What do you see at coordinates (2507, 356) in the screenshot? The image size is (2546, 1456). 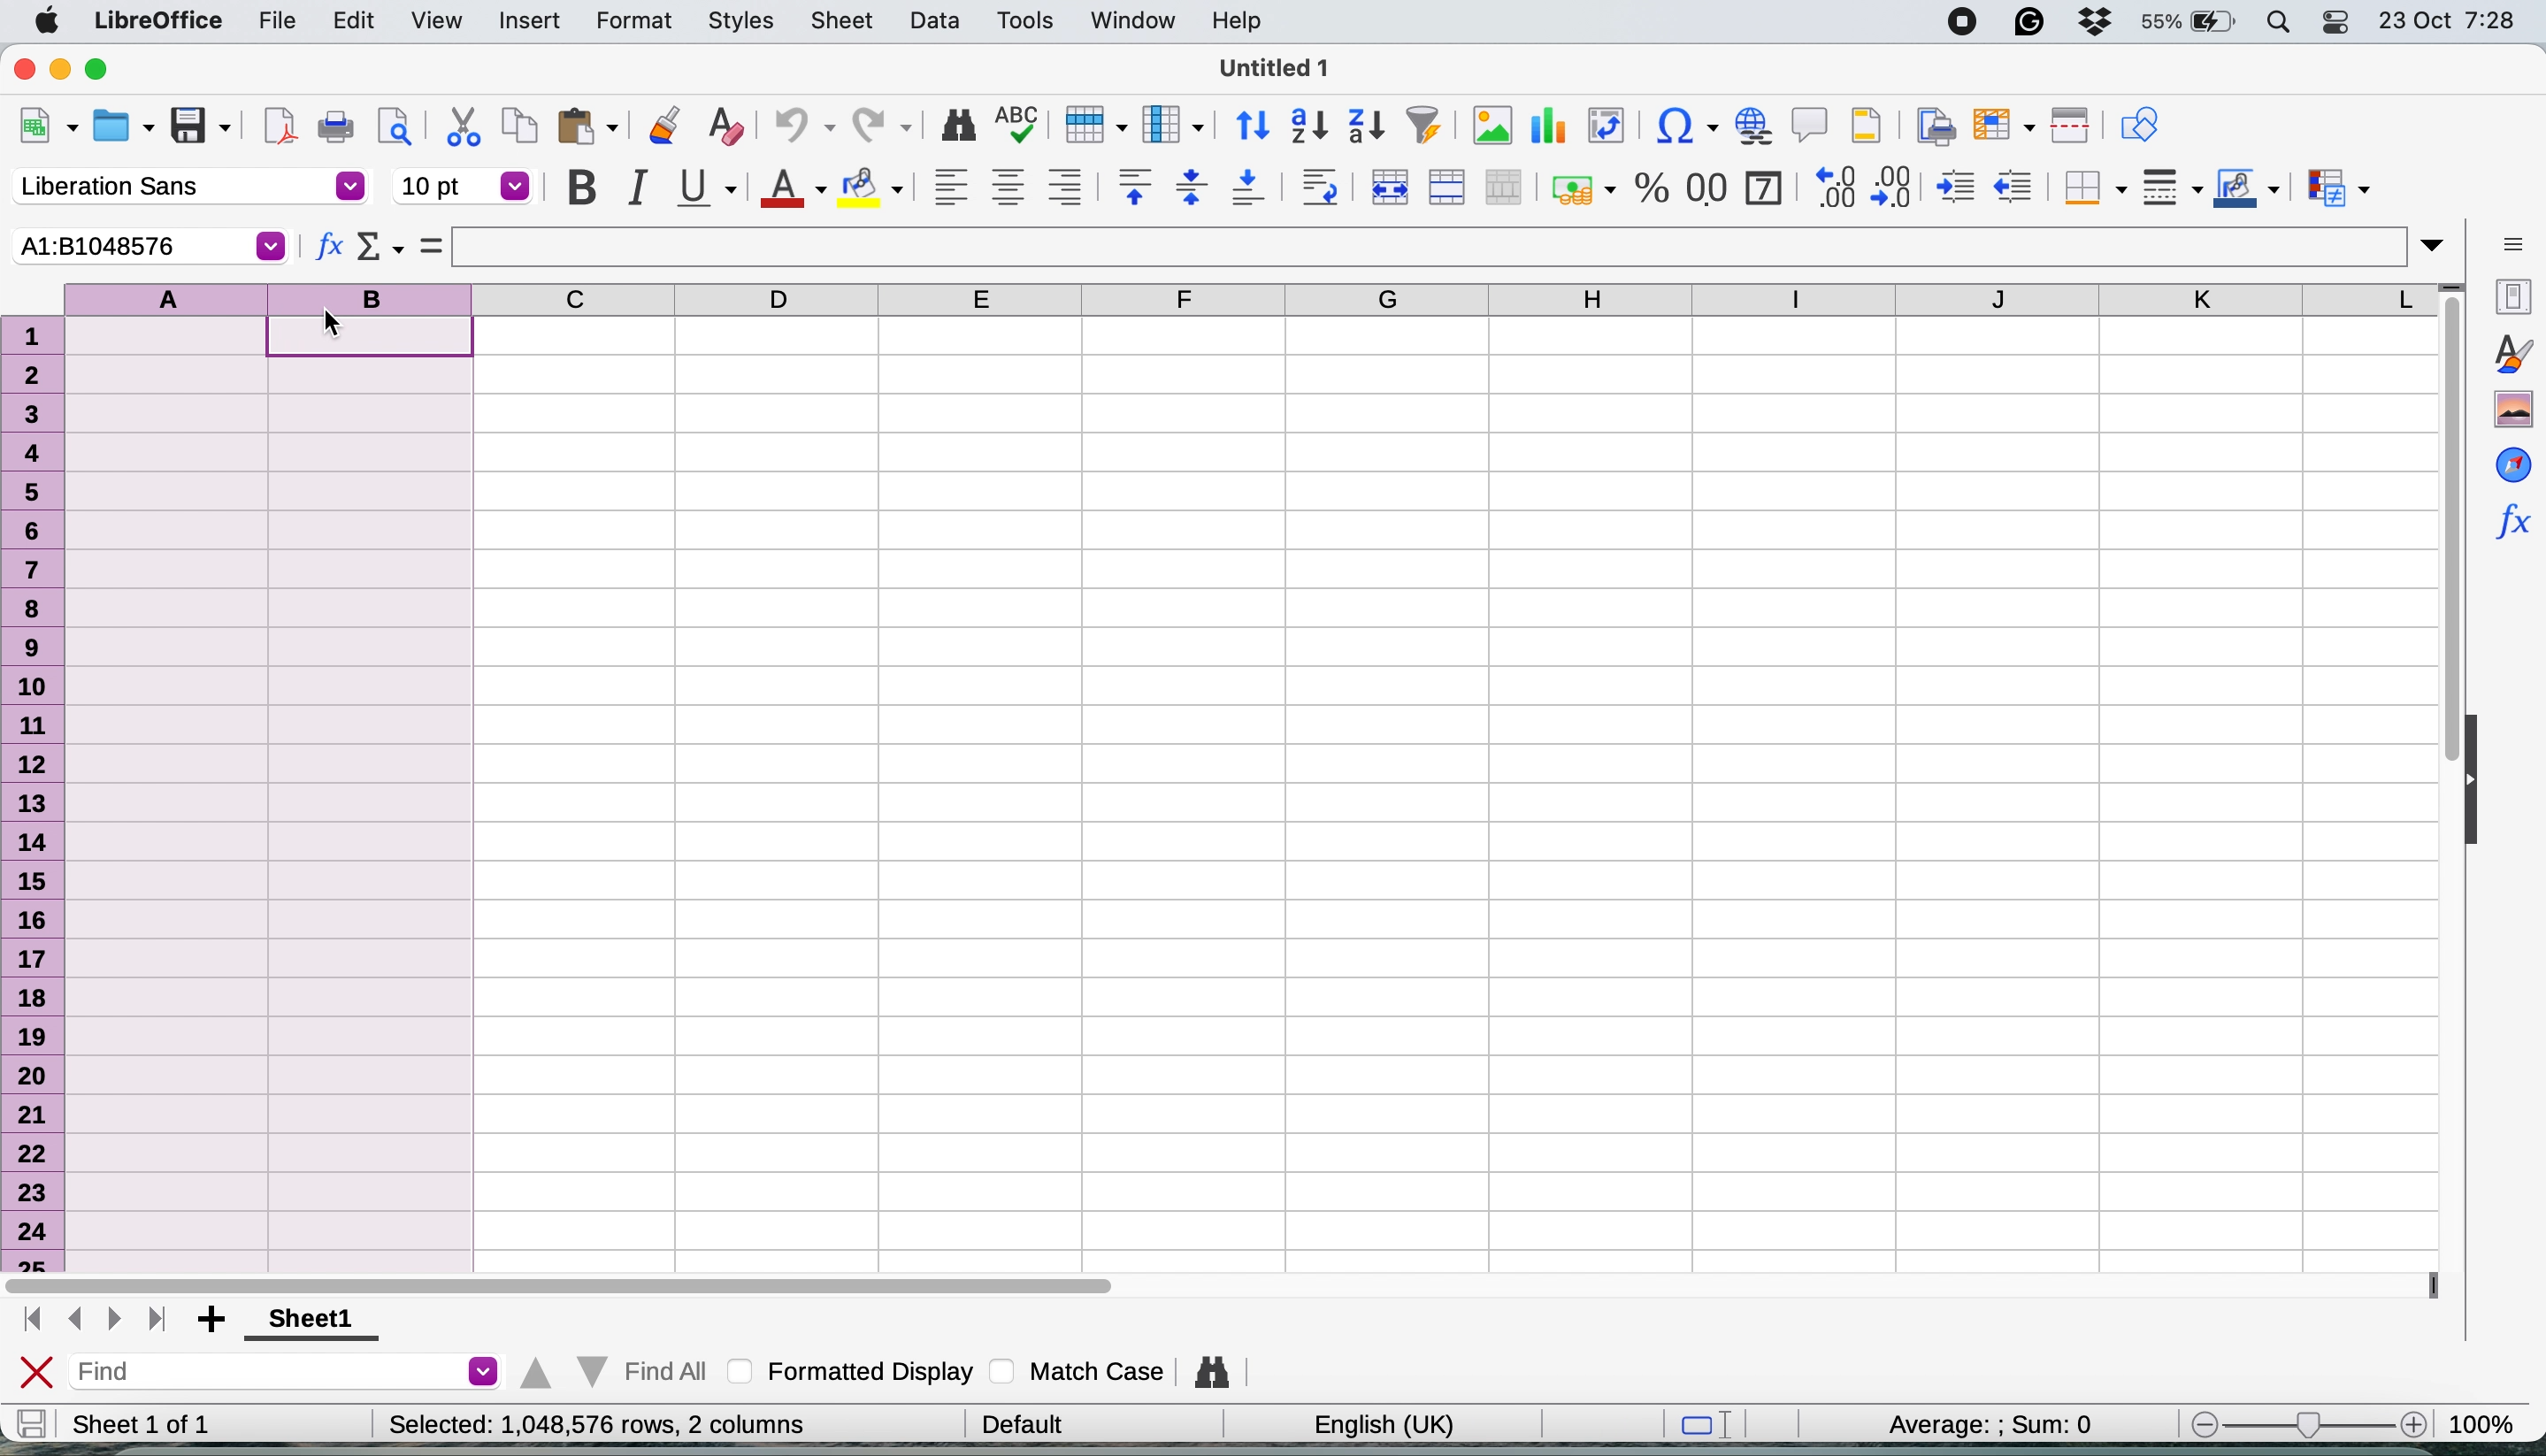 I see `styles` at bounding box center [2507, 356].